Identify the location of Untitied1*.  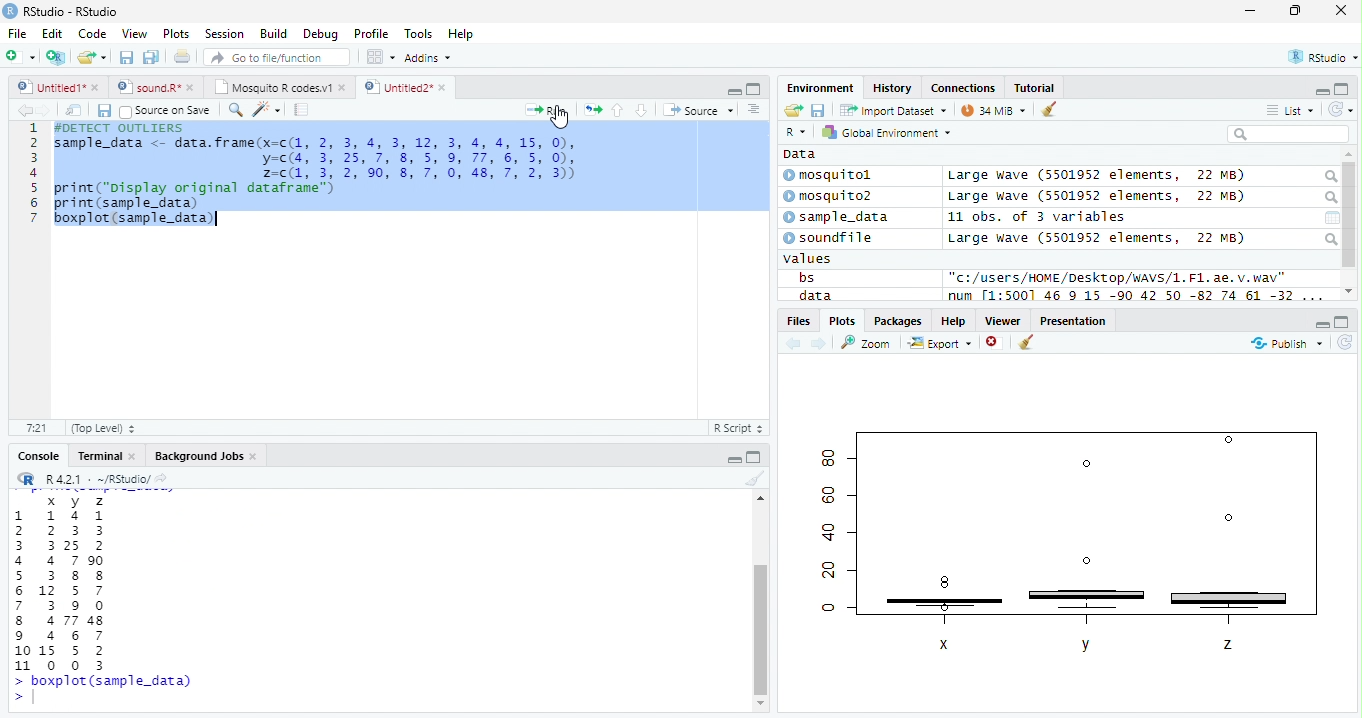
(58, 87).